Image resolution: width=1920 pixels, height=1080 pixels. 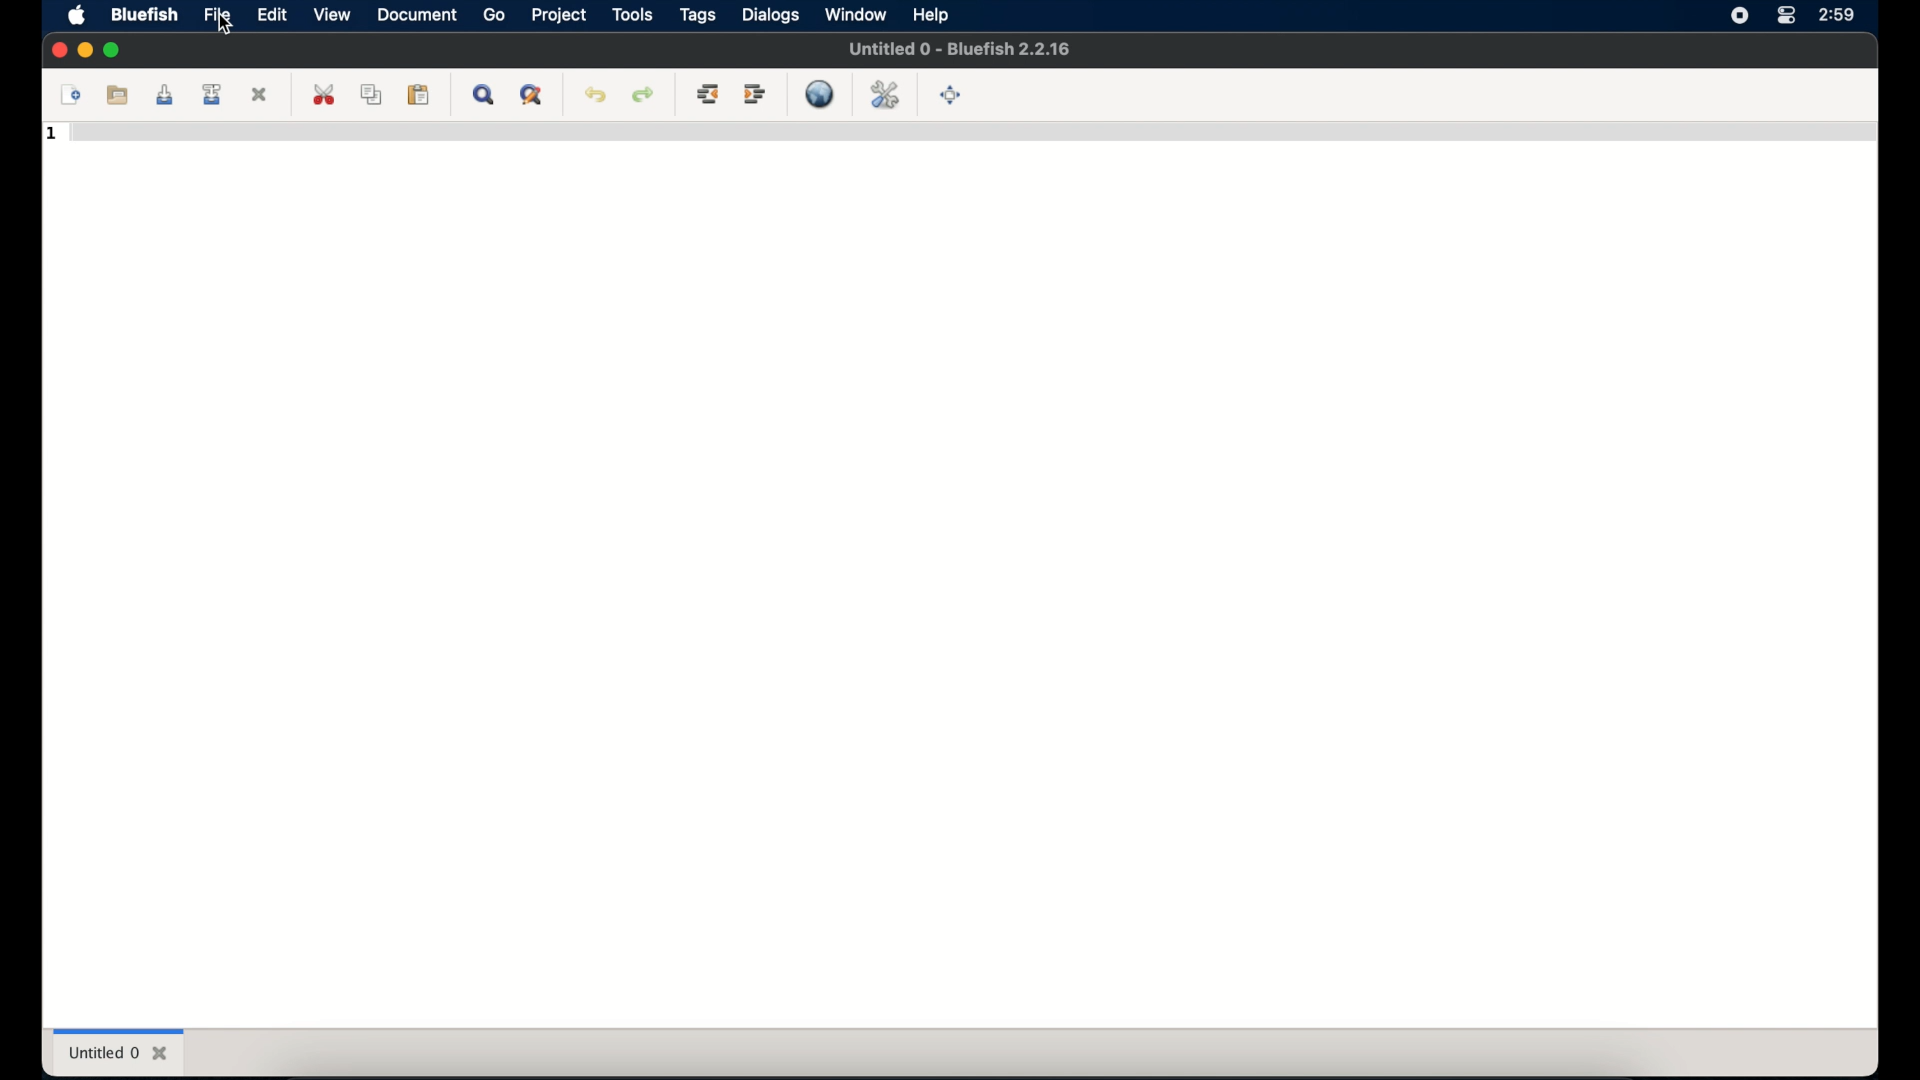 I want to click on advanced find and replace, so click(x=533, y=96).